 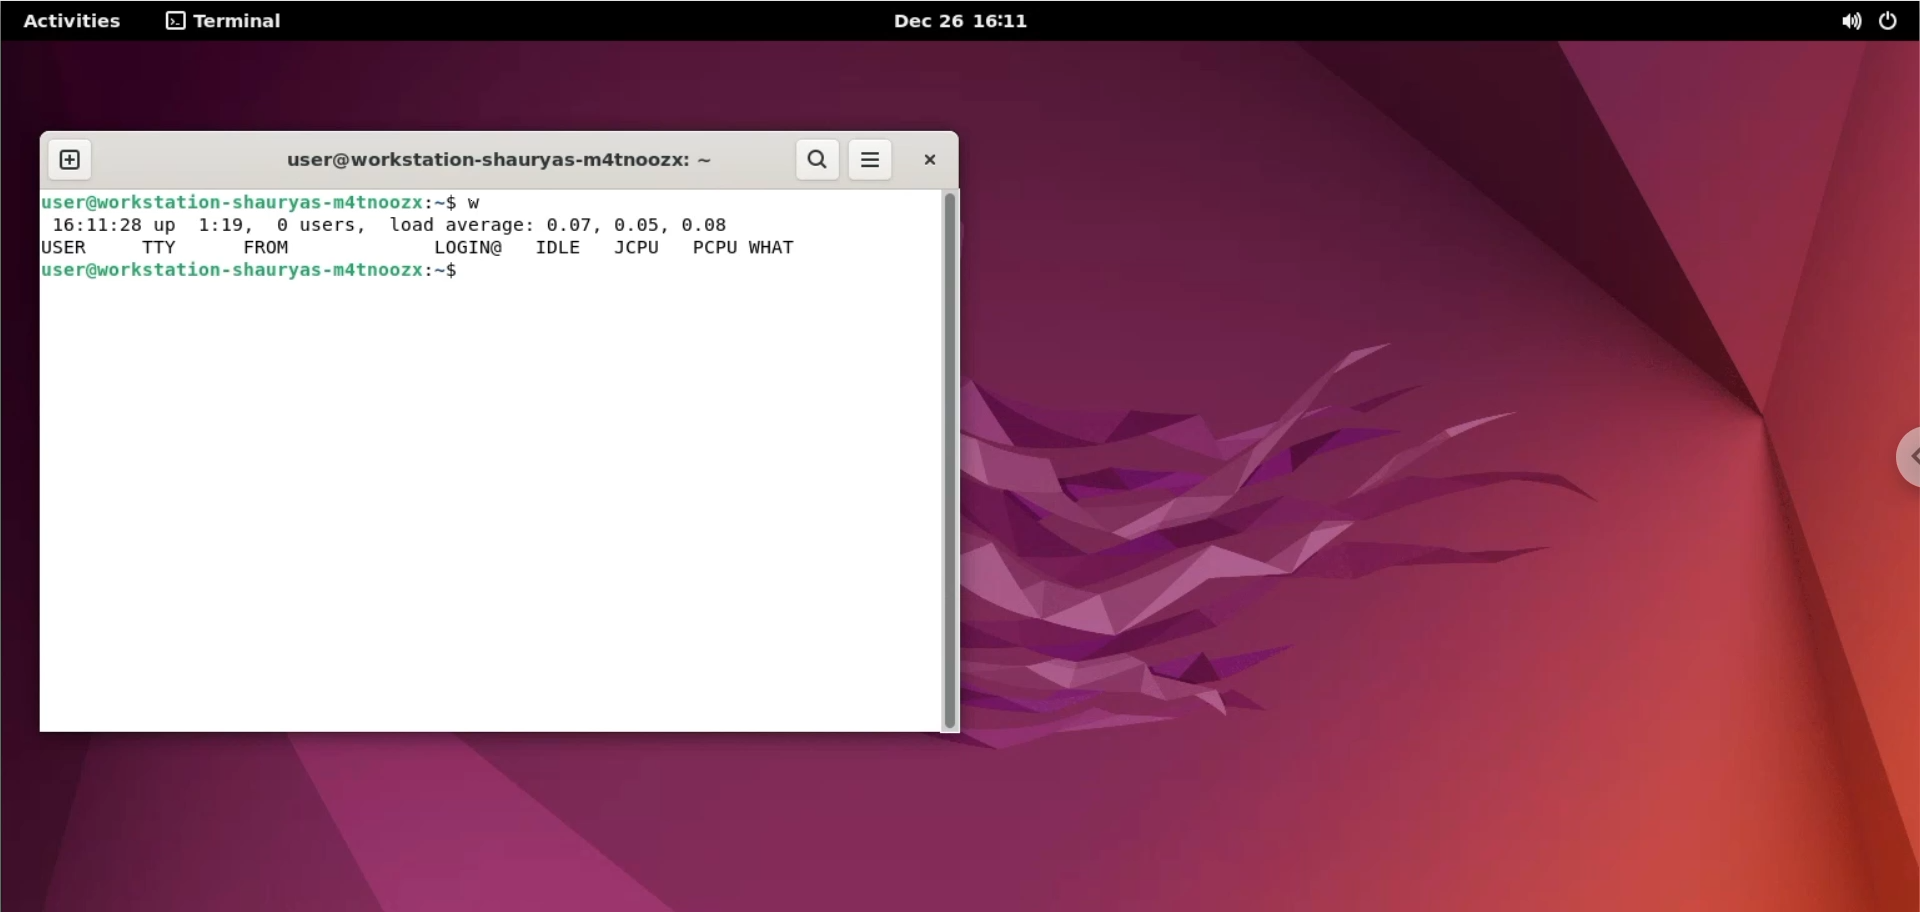 What do you see at coordinates (257, 270) in the screenshot?
I see `shell prompt: user@workstation-shauryas-m4tnoozx:~$` at bounding box center [257, 270].